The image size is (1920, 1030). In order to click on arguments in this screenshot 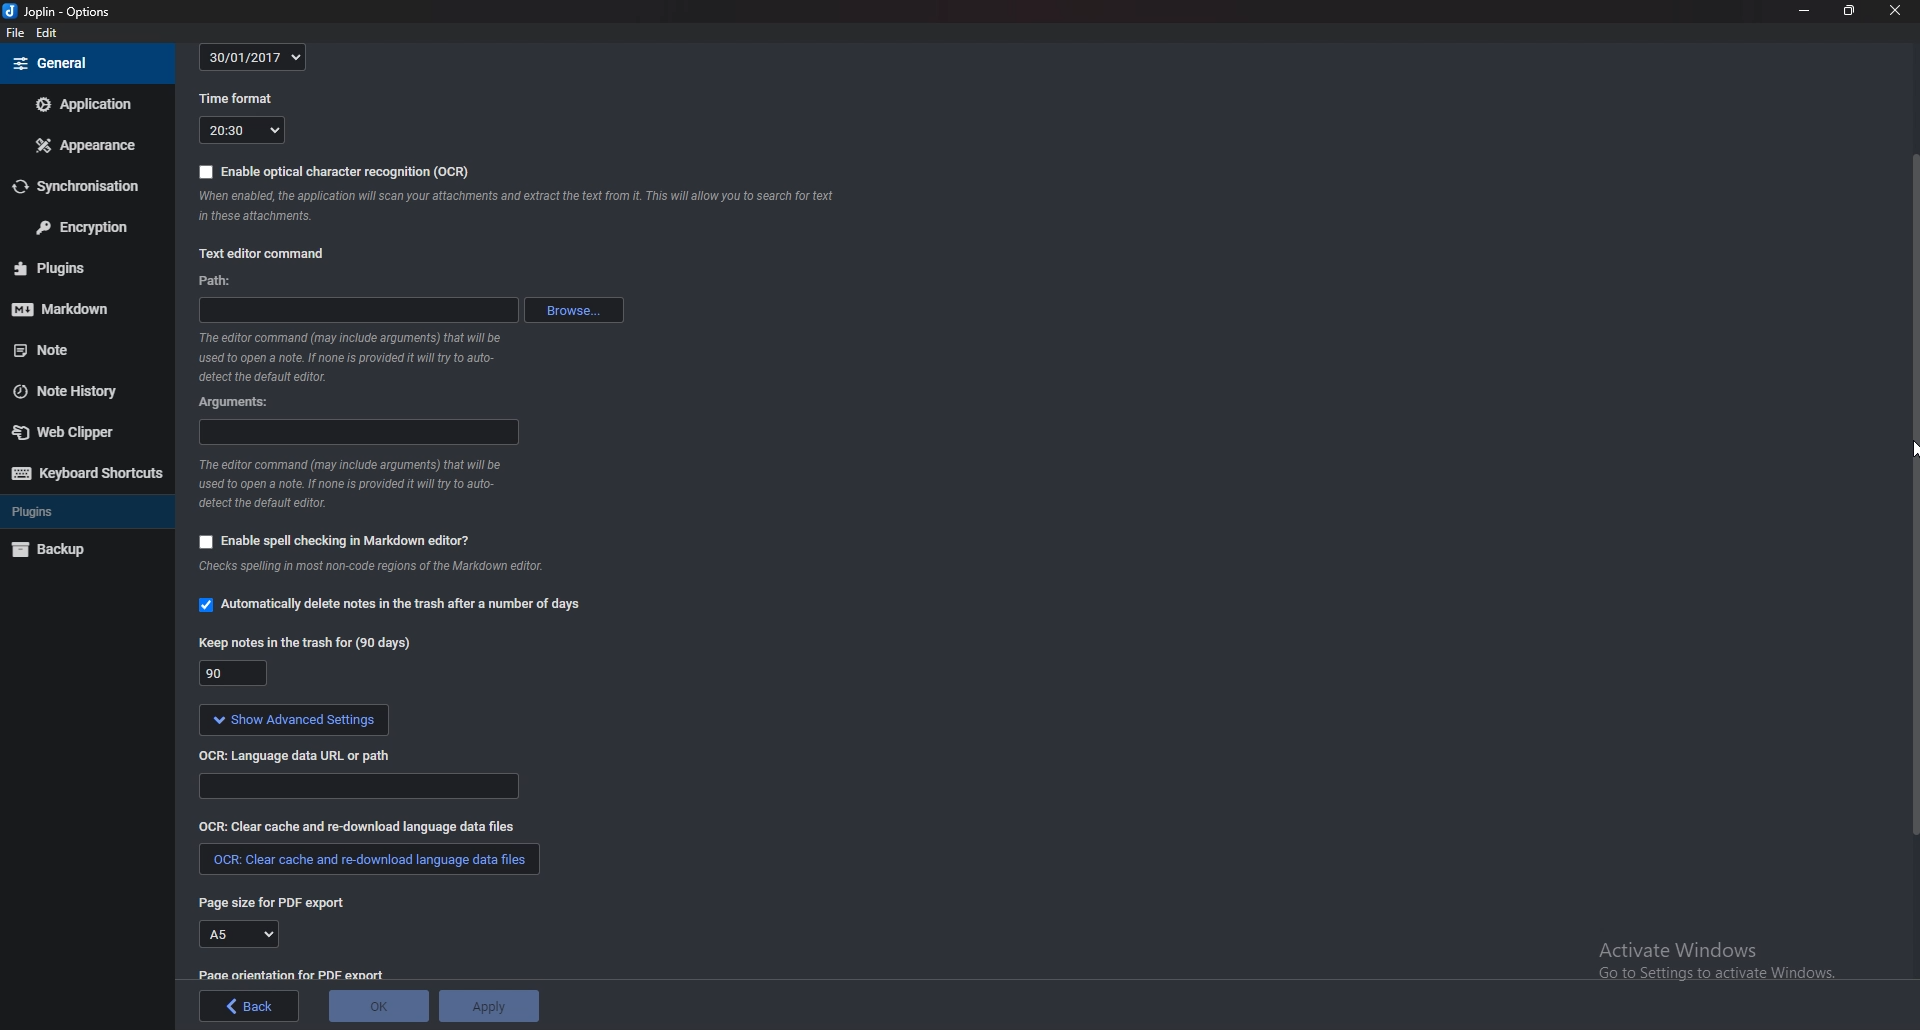, I will do `click(357, 433)`.